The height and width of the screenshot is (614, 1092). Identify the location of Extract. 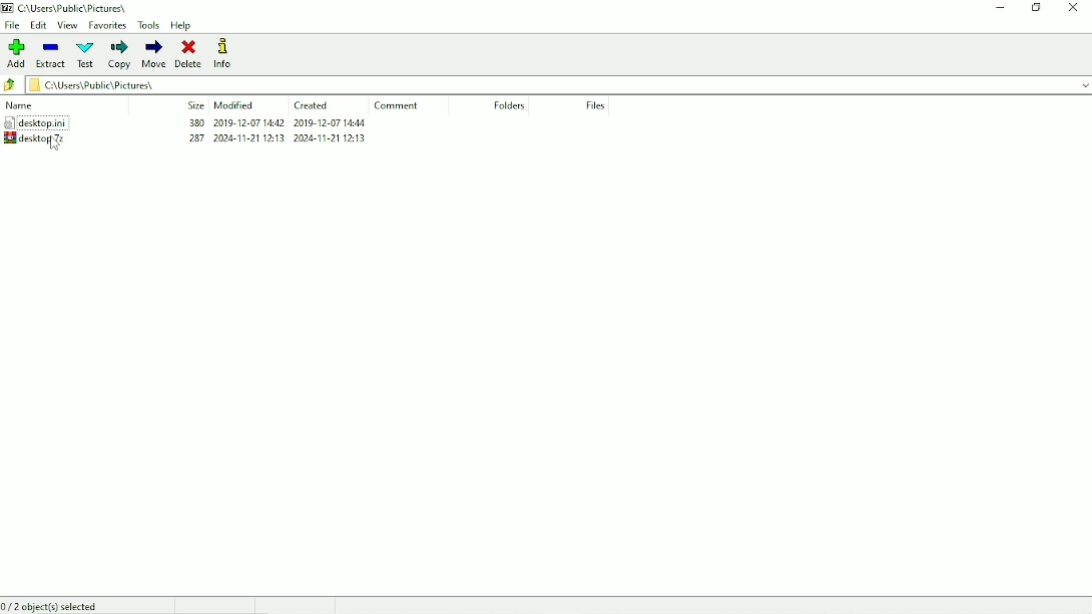
(52, 55).